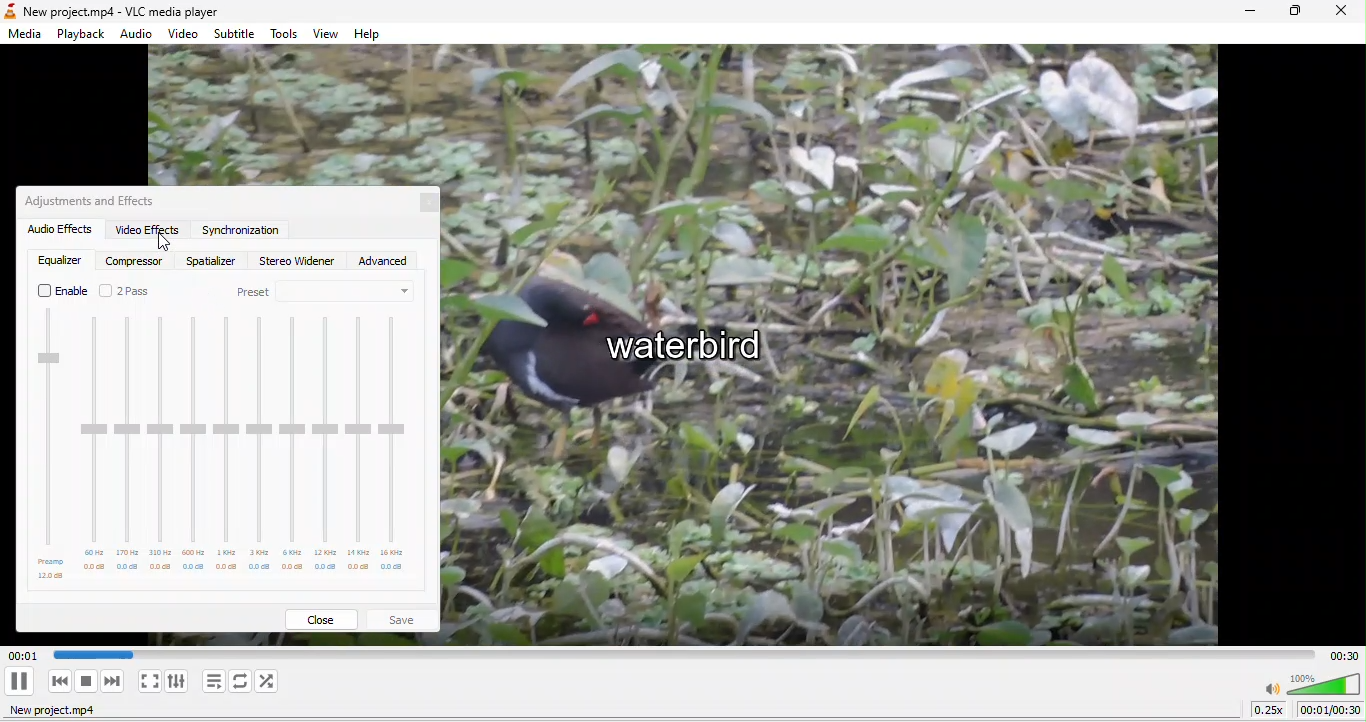  What do you see at coordinates (82, 32) in the screenshot?
I see `playback` at bounding box center [82, 32].